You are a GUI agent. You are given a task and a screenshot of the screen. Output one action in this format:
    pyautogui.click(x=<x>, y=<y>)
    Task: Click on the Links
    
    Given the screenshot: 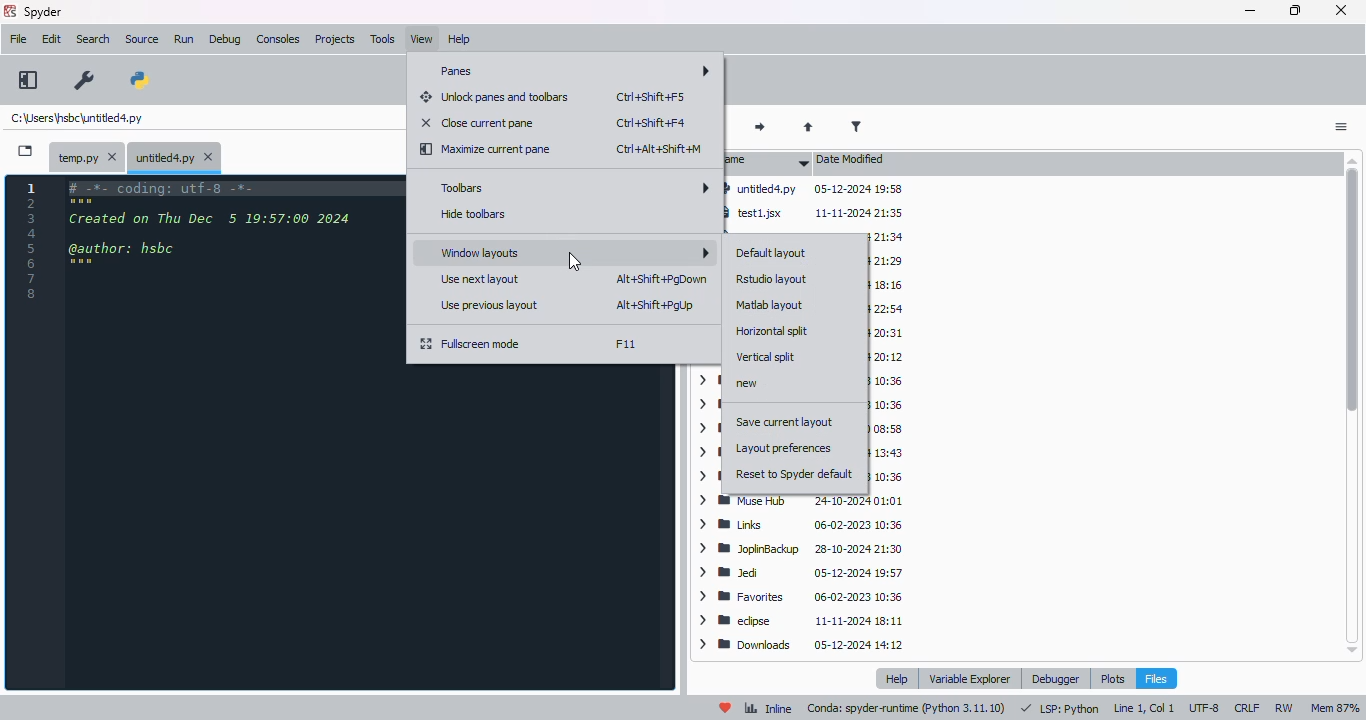 What is the action you would take?
    pyautogui.click(x=803, y=526)
    